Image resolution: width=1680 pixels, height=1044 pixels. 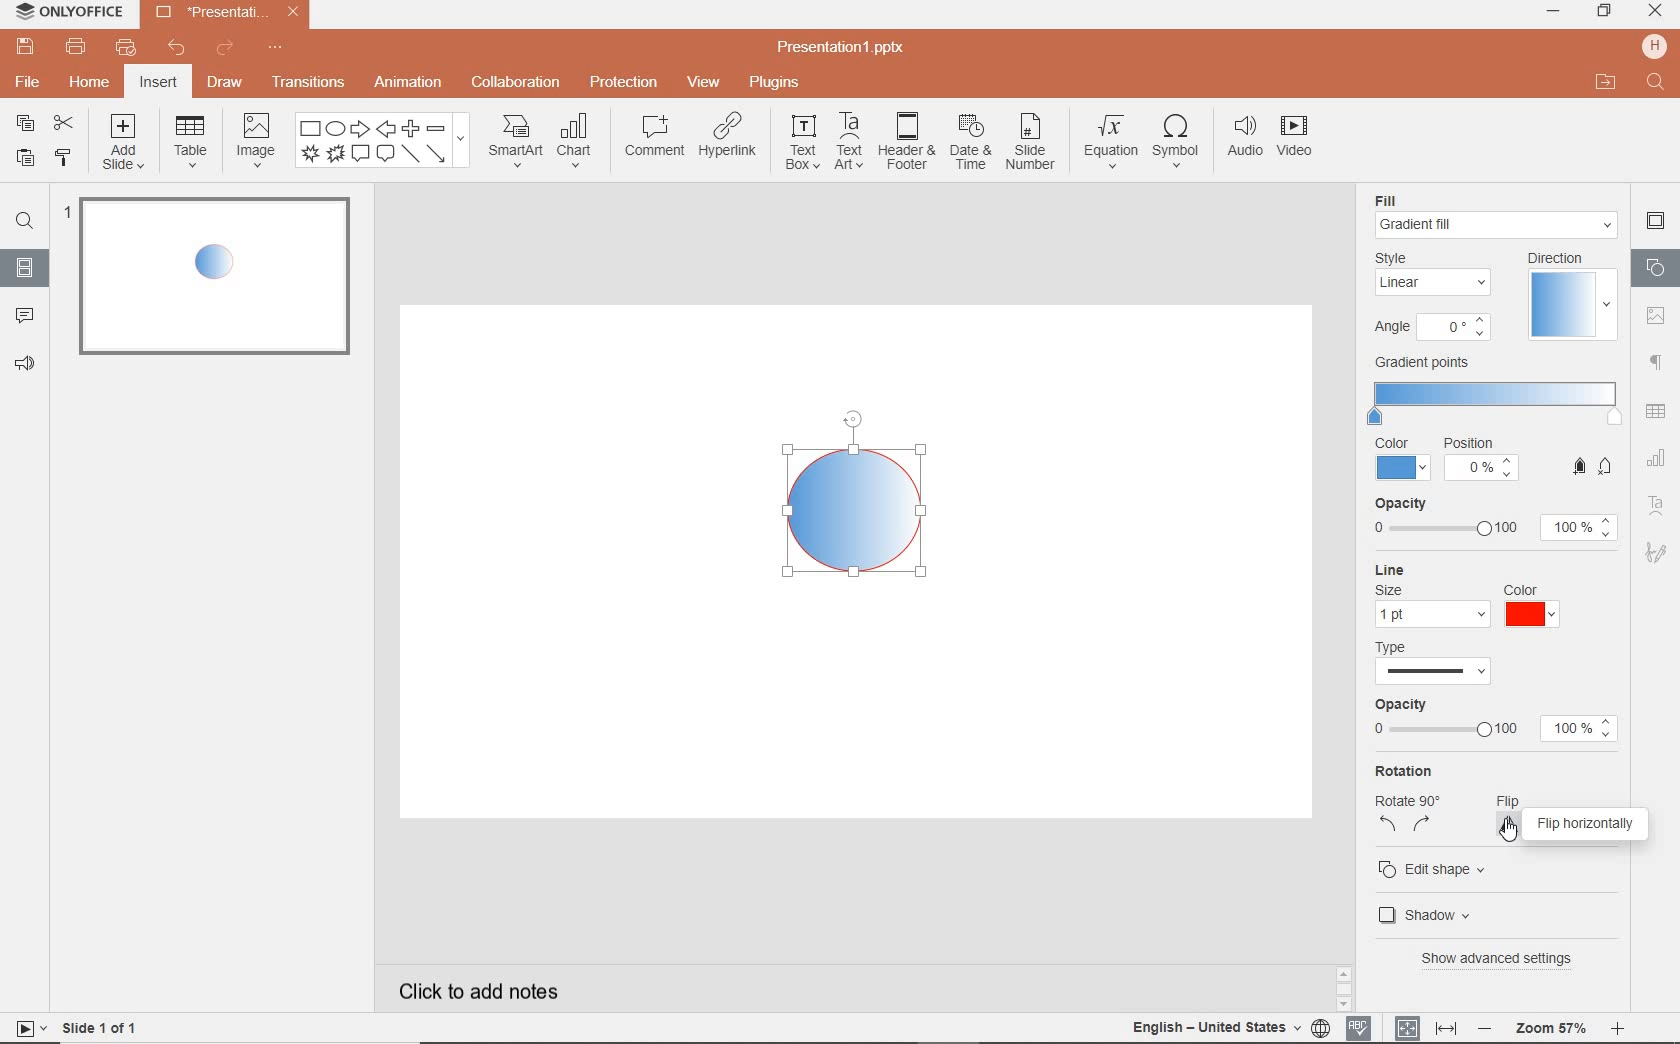 I want to click on redo, so click(x=226, y=48).